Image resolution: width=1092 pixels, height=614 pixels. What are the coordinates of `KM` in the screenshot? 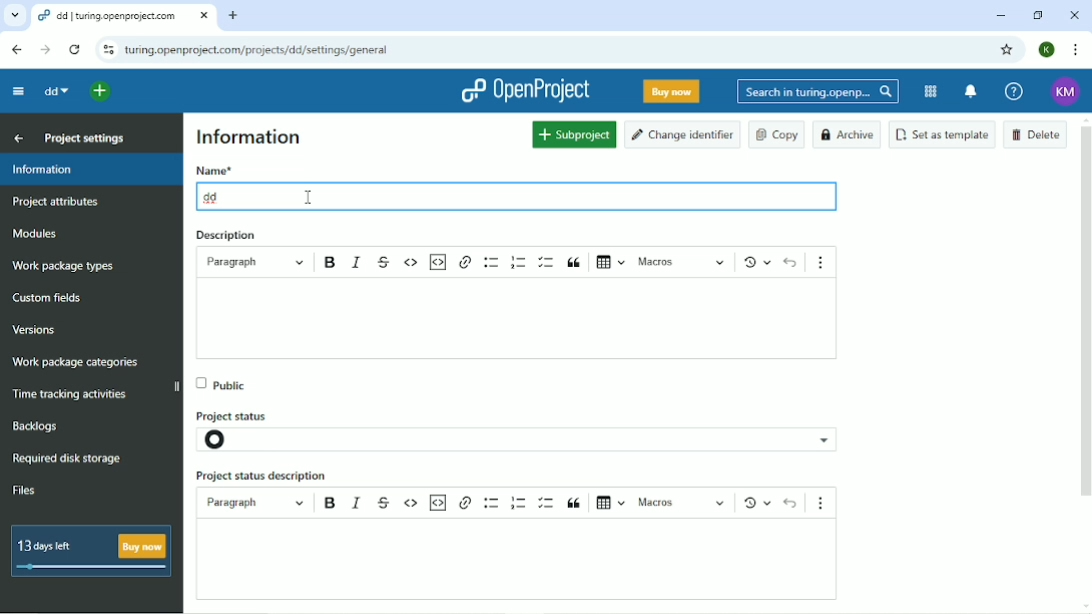 It's located at (1068, 90).